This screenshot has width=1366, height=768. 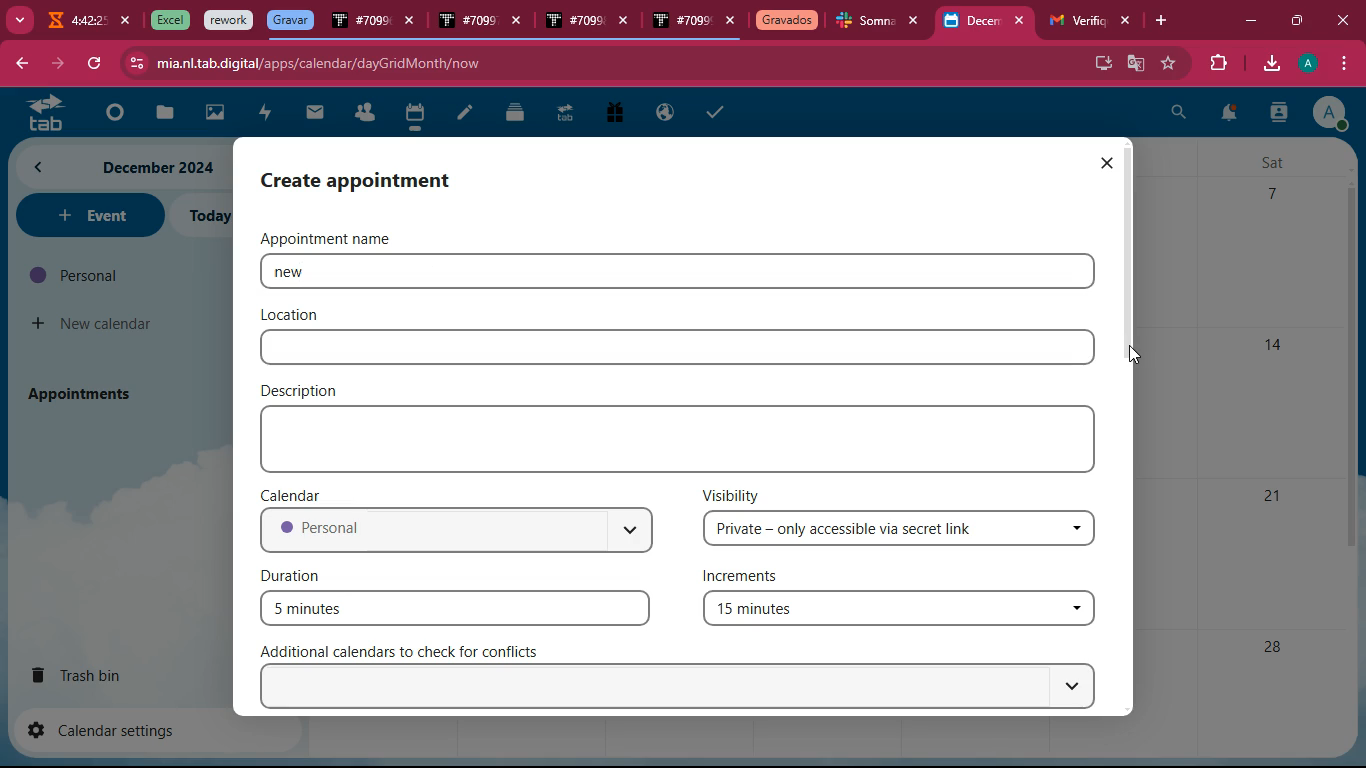 I want to click on favorites, so click(x=1170, y=63).